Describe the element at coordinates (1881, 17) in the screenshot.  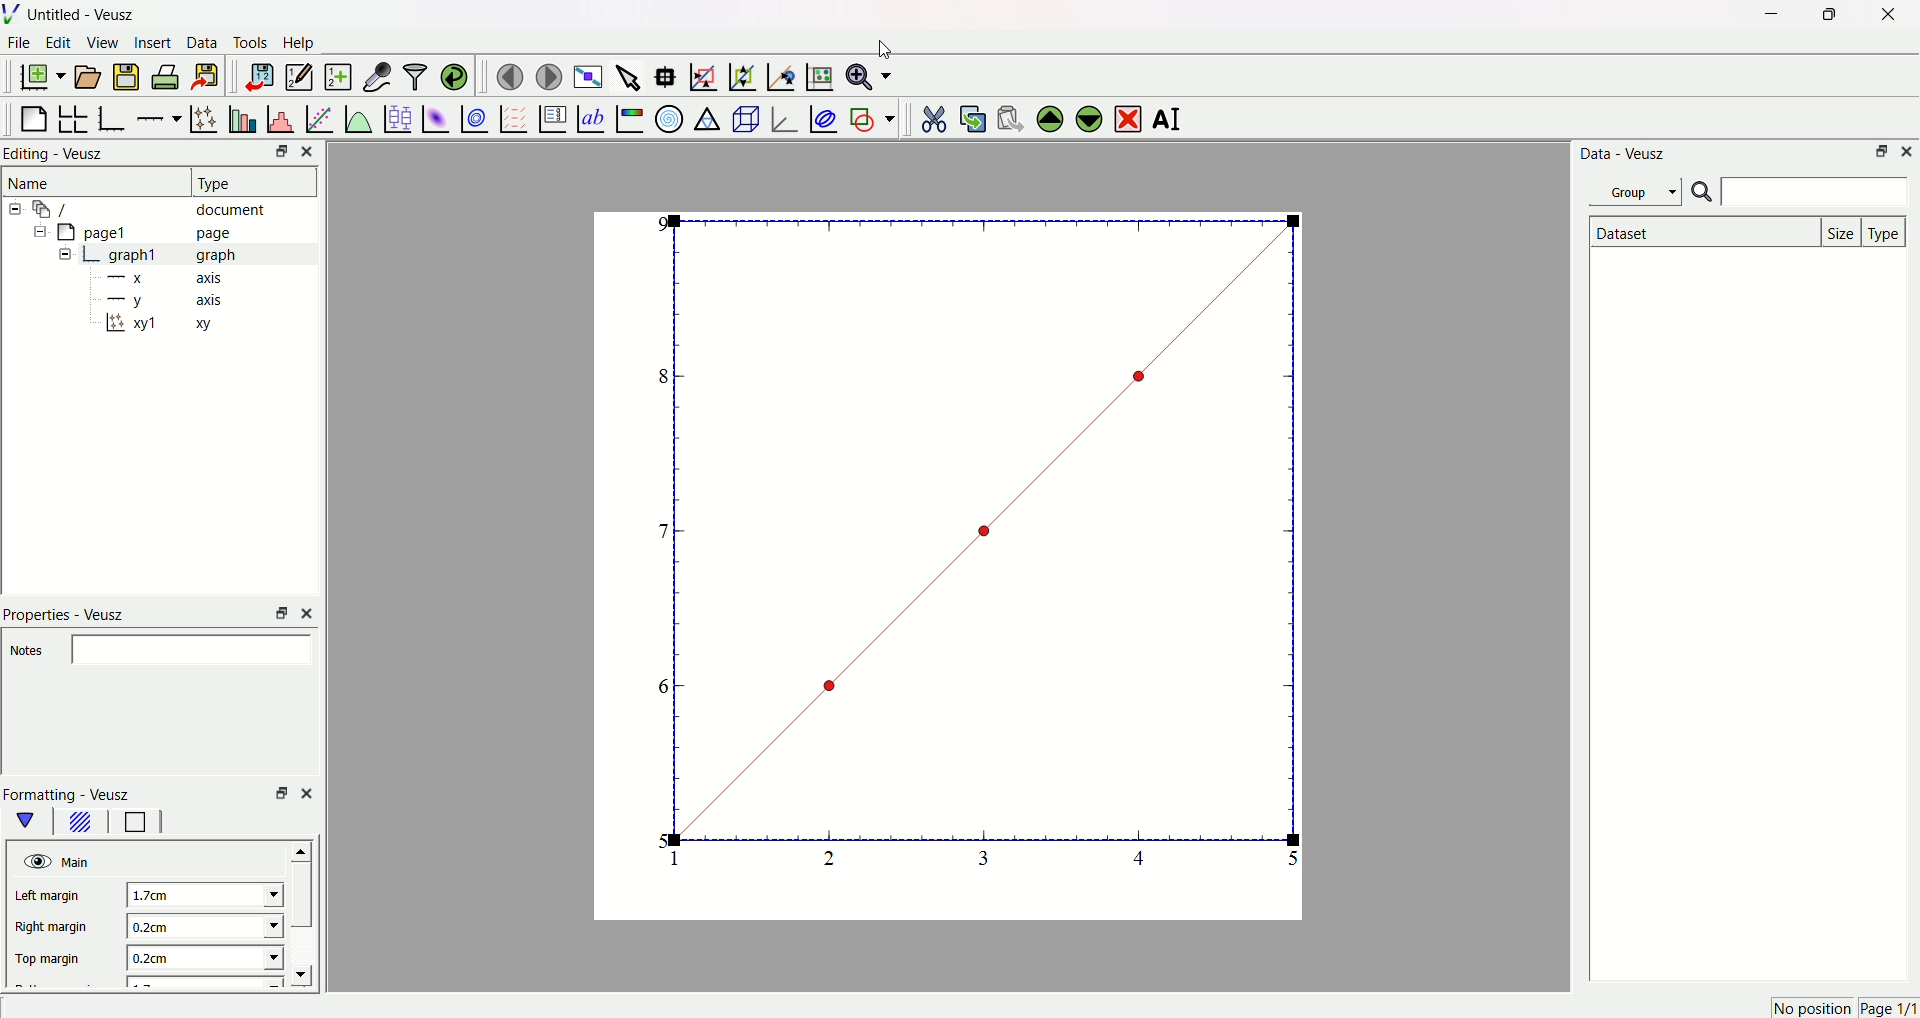
I see `Close` at that location.